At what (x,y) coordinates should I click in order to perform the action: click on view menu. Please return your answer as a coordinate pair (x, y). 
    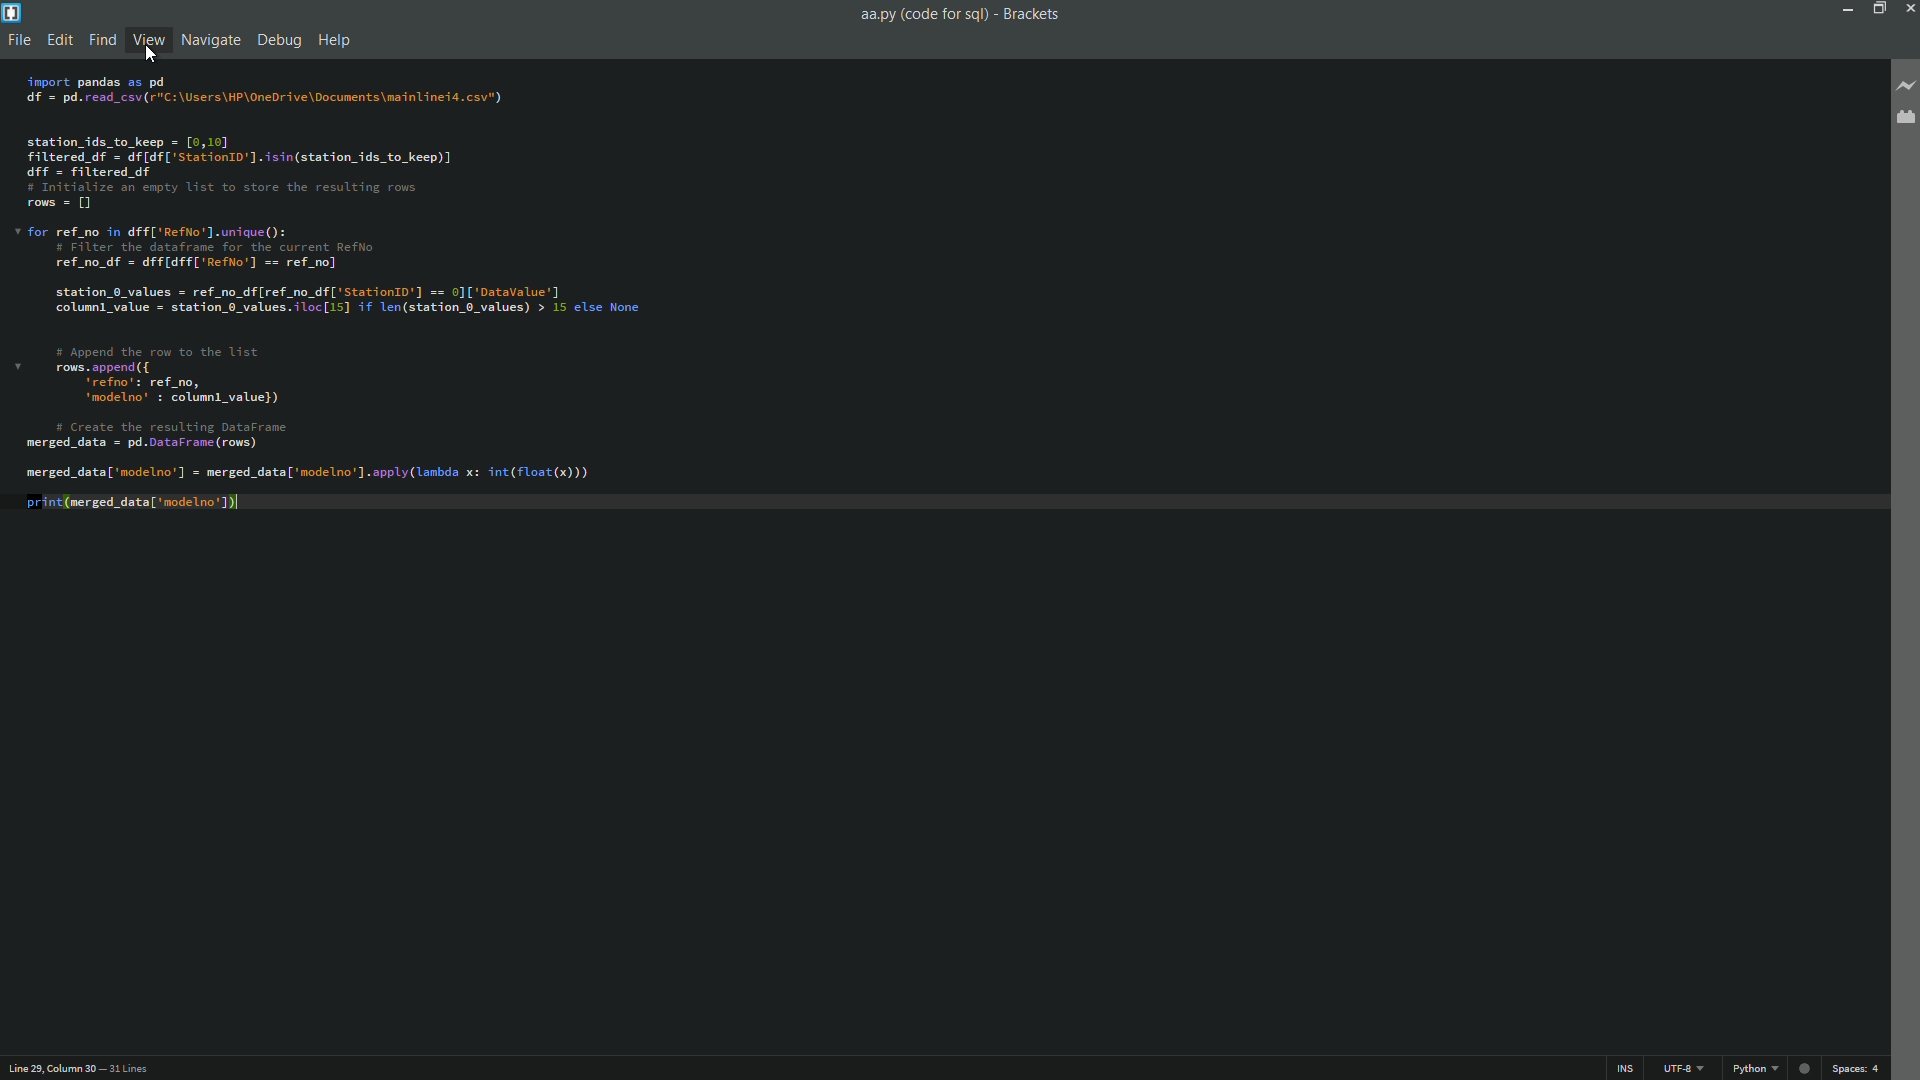
    Looking at the image, I should click on (148, 38).